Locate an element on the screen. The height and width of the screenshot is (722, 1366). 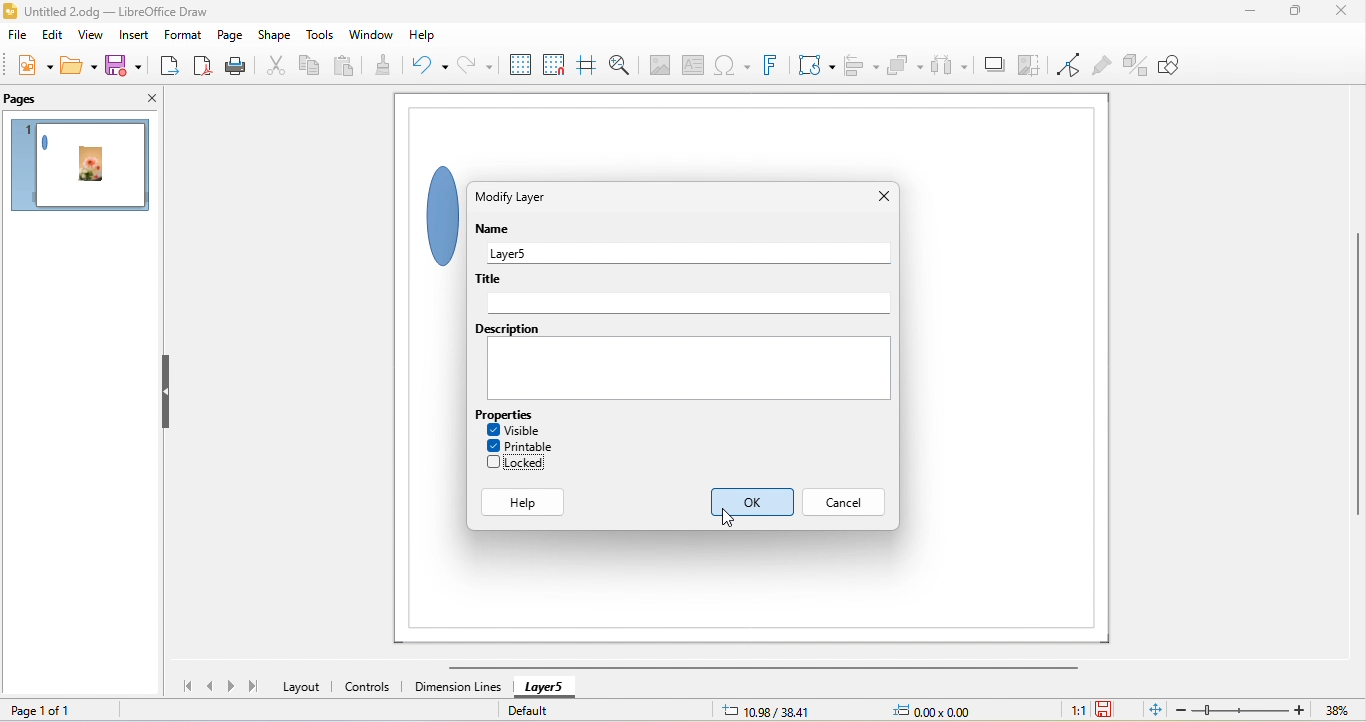
display grid is located at coordinates (517, 64).